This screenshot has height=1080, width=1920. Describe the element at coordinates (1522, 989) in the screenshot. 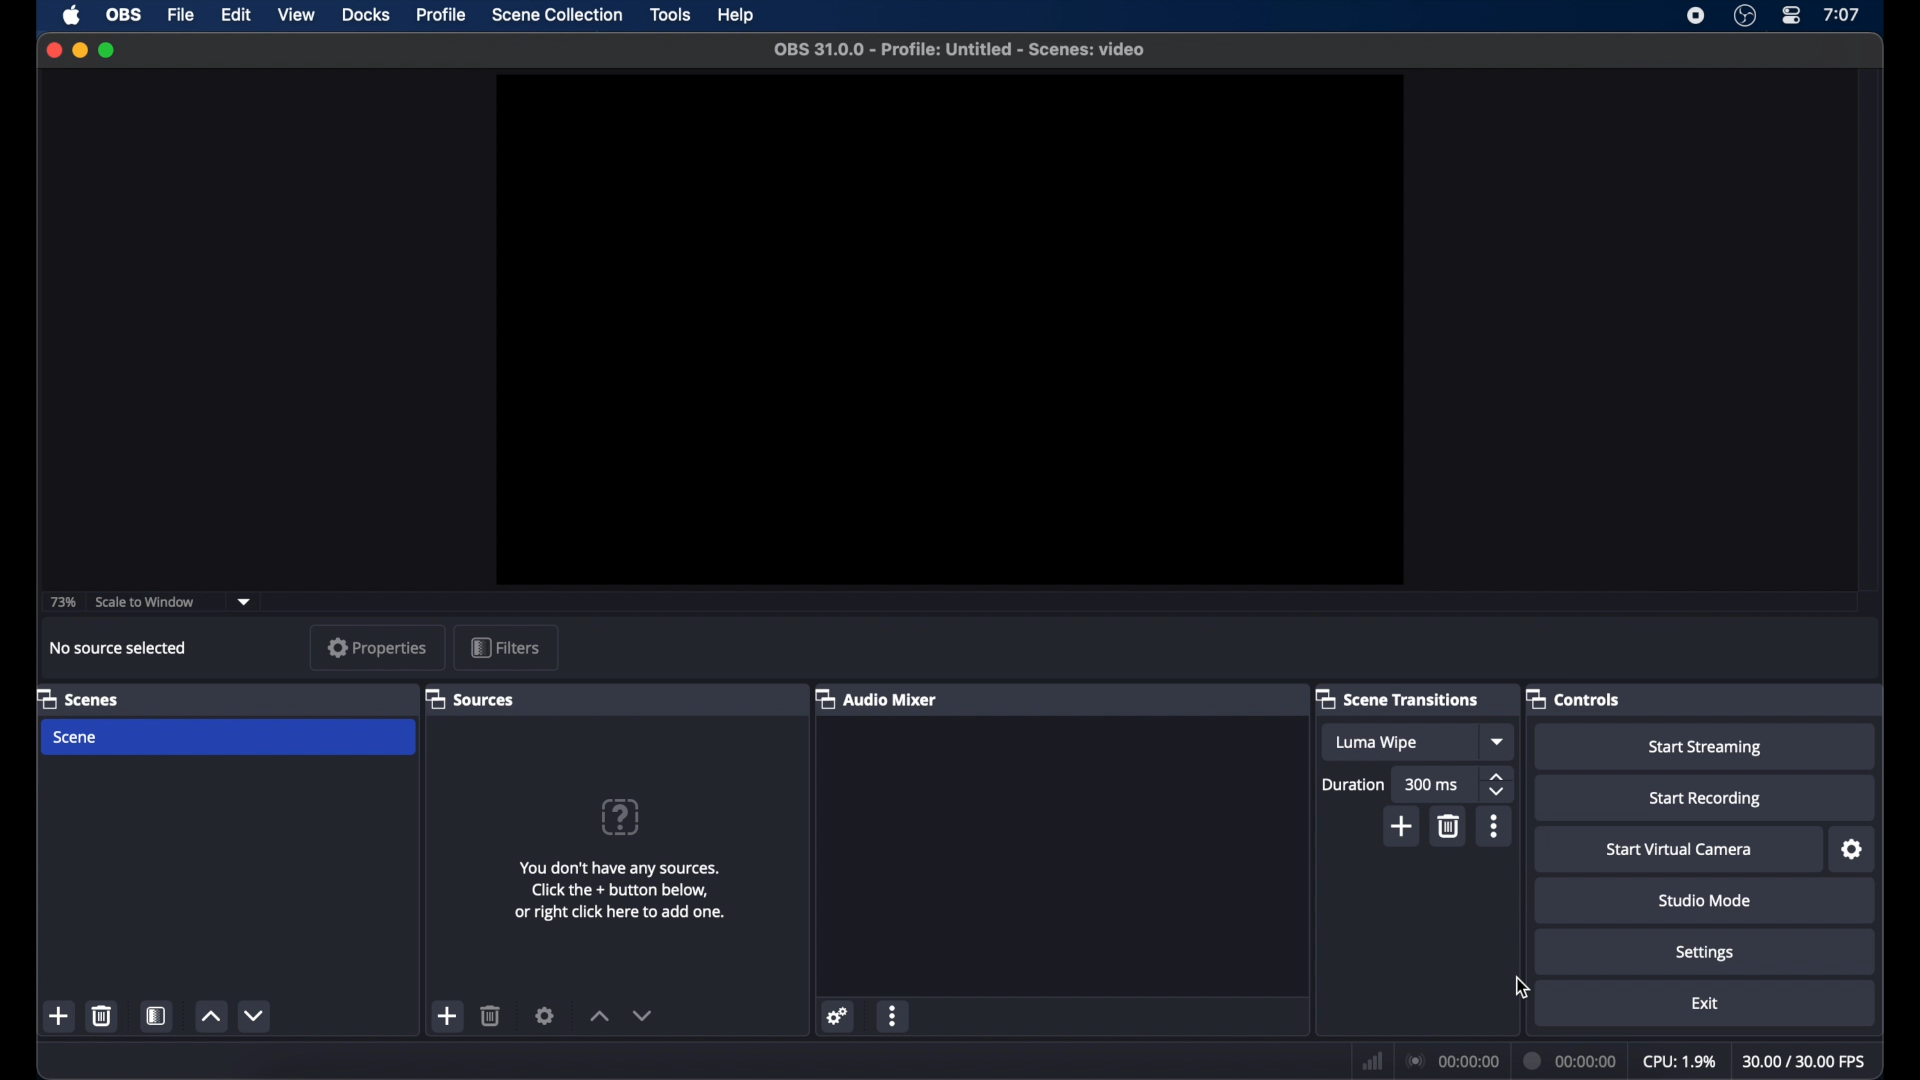

I see `cursor` at that location.